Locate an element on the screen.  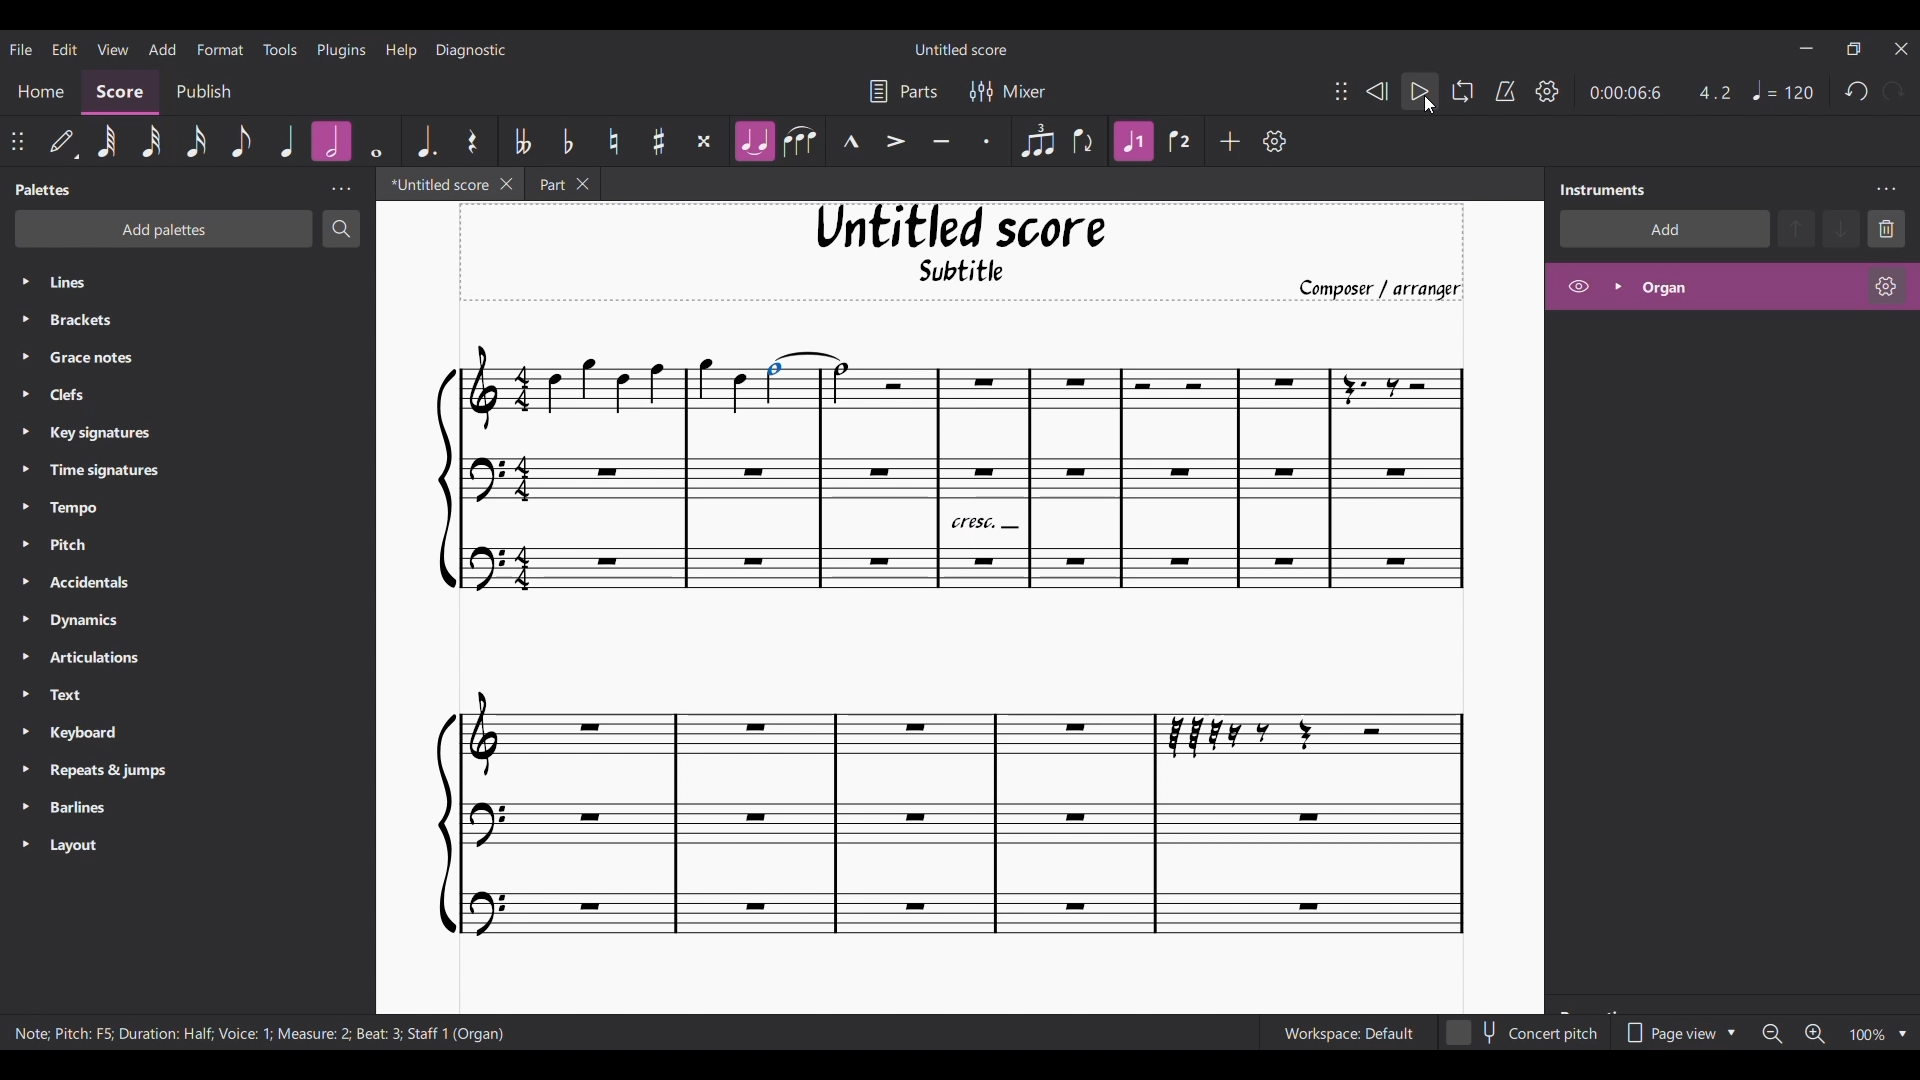
Toggle sharp is located at coordinates (659, 141).